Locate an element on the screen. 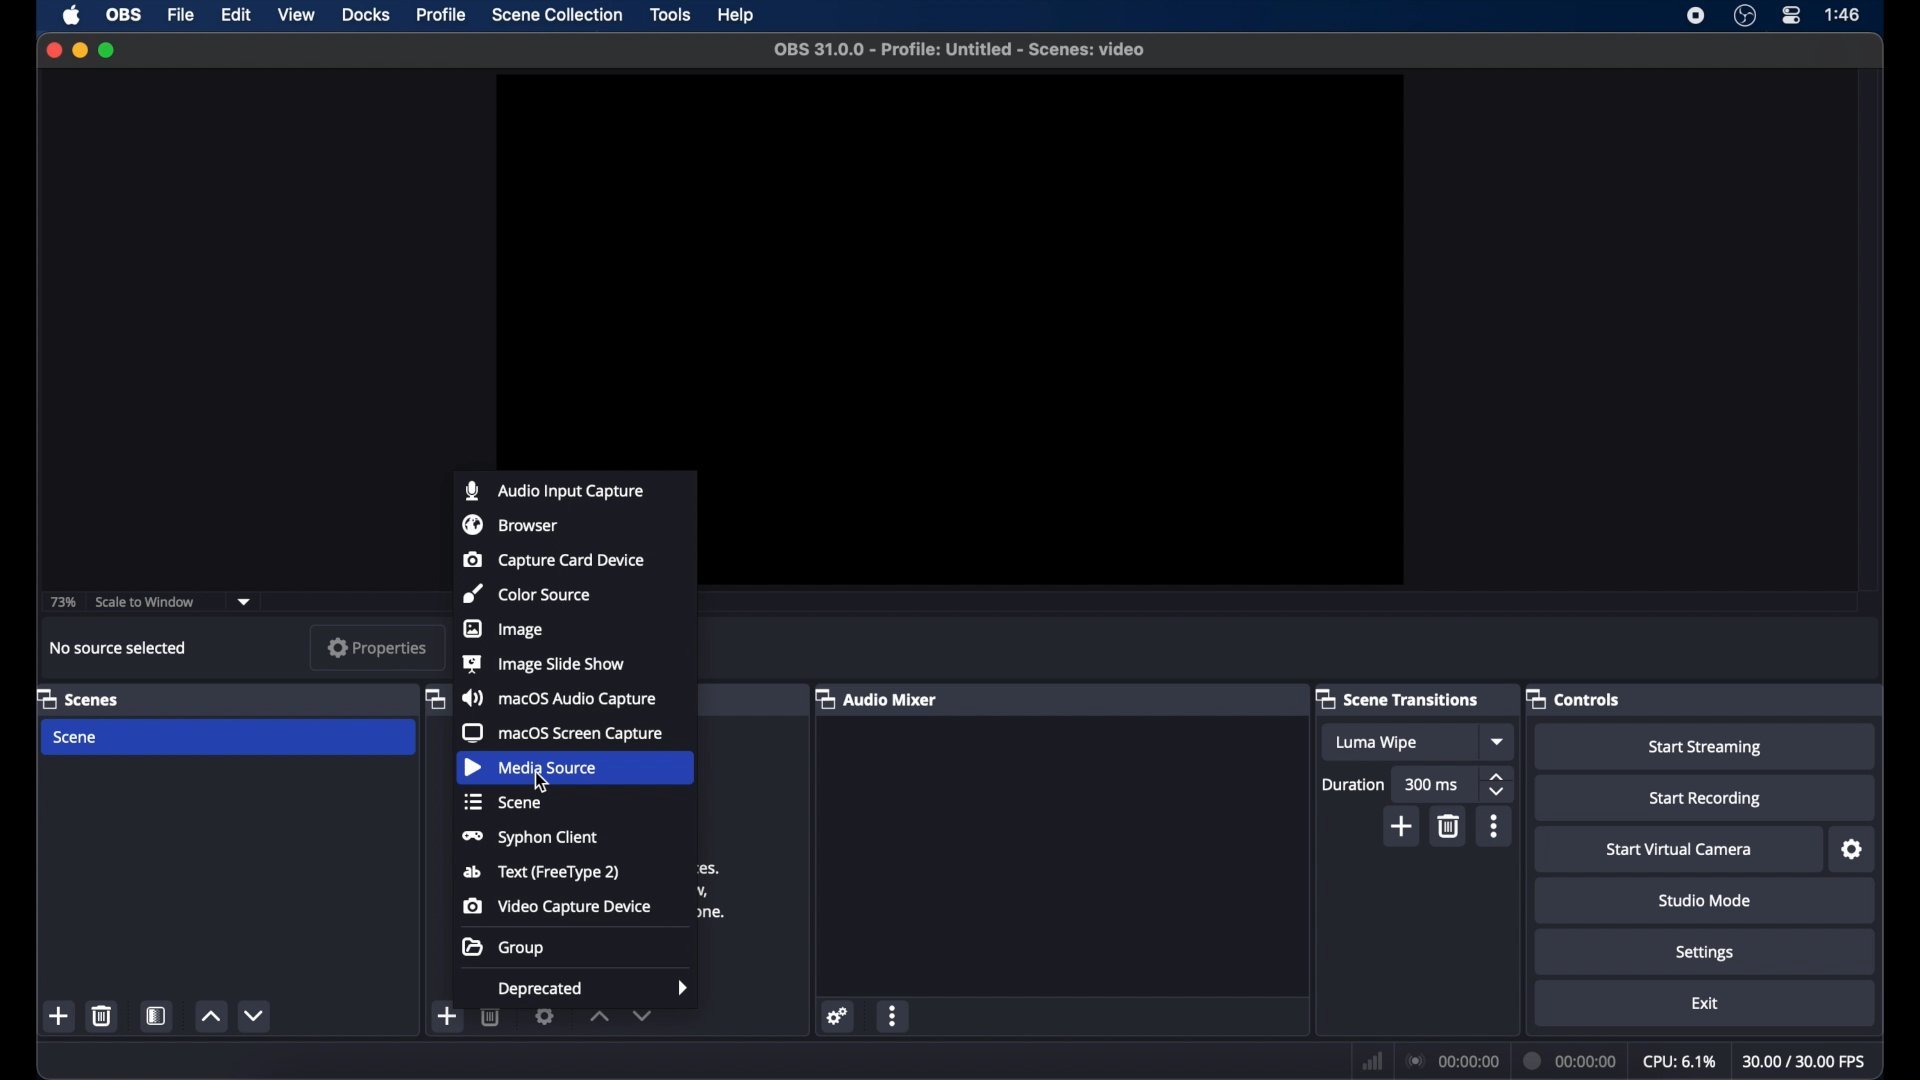 The image size is (1920, 1080). maximize is located at coordinates (108, 50).